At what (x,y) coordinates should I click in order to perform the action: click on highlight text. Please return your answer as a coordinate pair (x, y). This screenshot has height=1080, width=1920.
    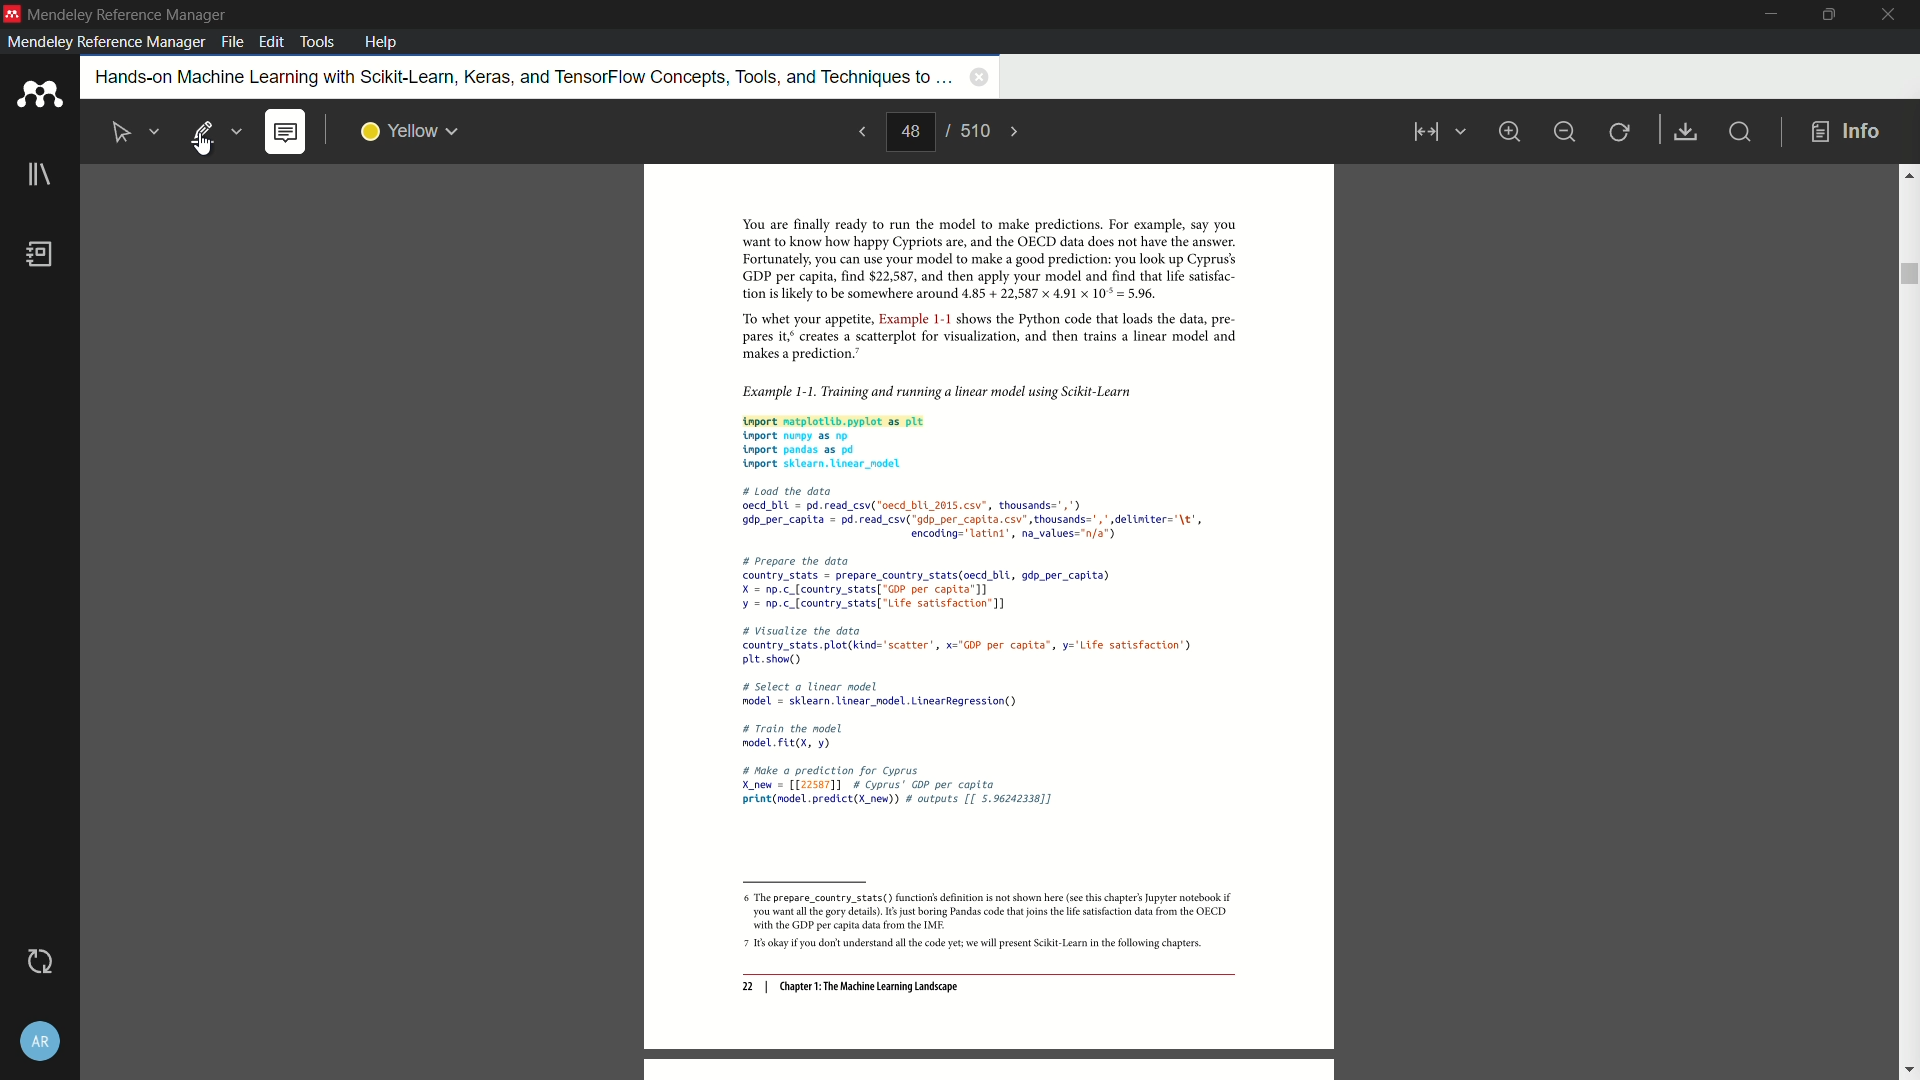
    Looking at the image, I should click on (213, 132).